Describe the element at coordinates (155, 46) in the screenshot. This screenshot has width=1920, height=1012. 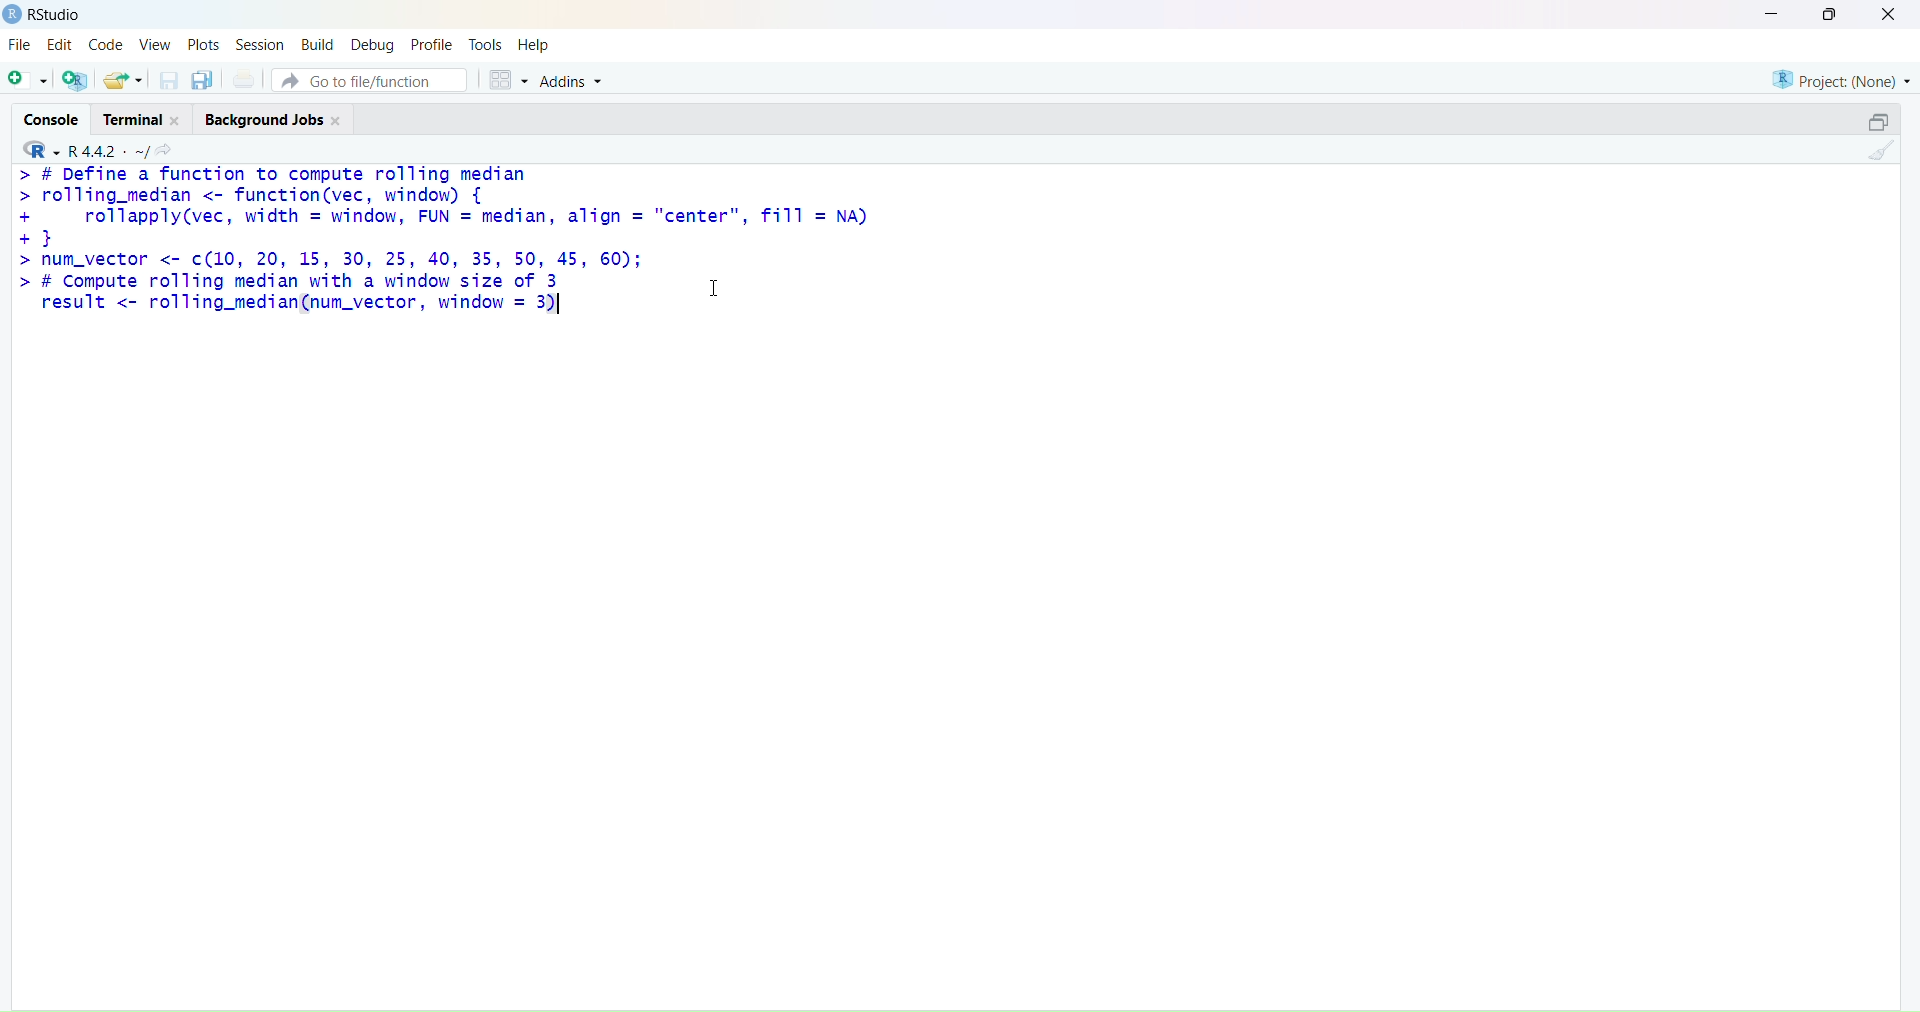
I see `view` at that location.